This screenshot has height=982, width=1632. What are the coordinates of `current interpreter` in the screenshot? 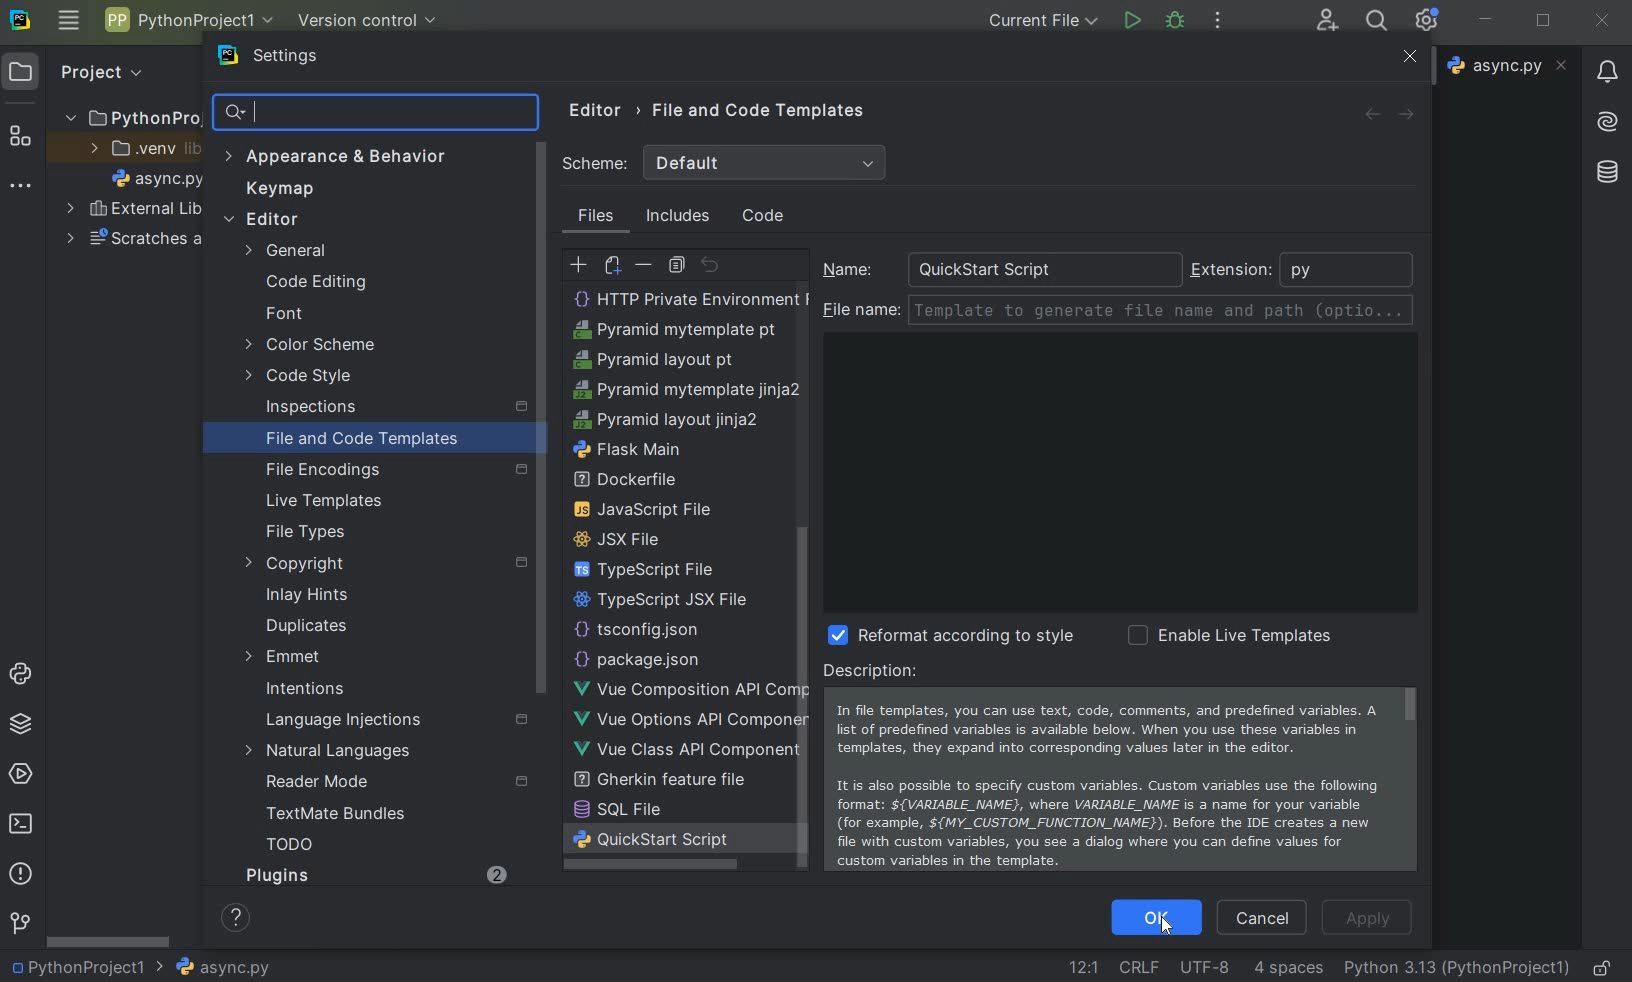 It's located at (1459, 969).